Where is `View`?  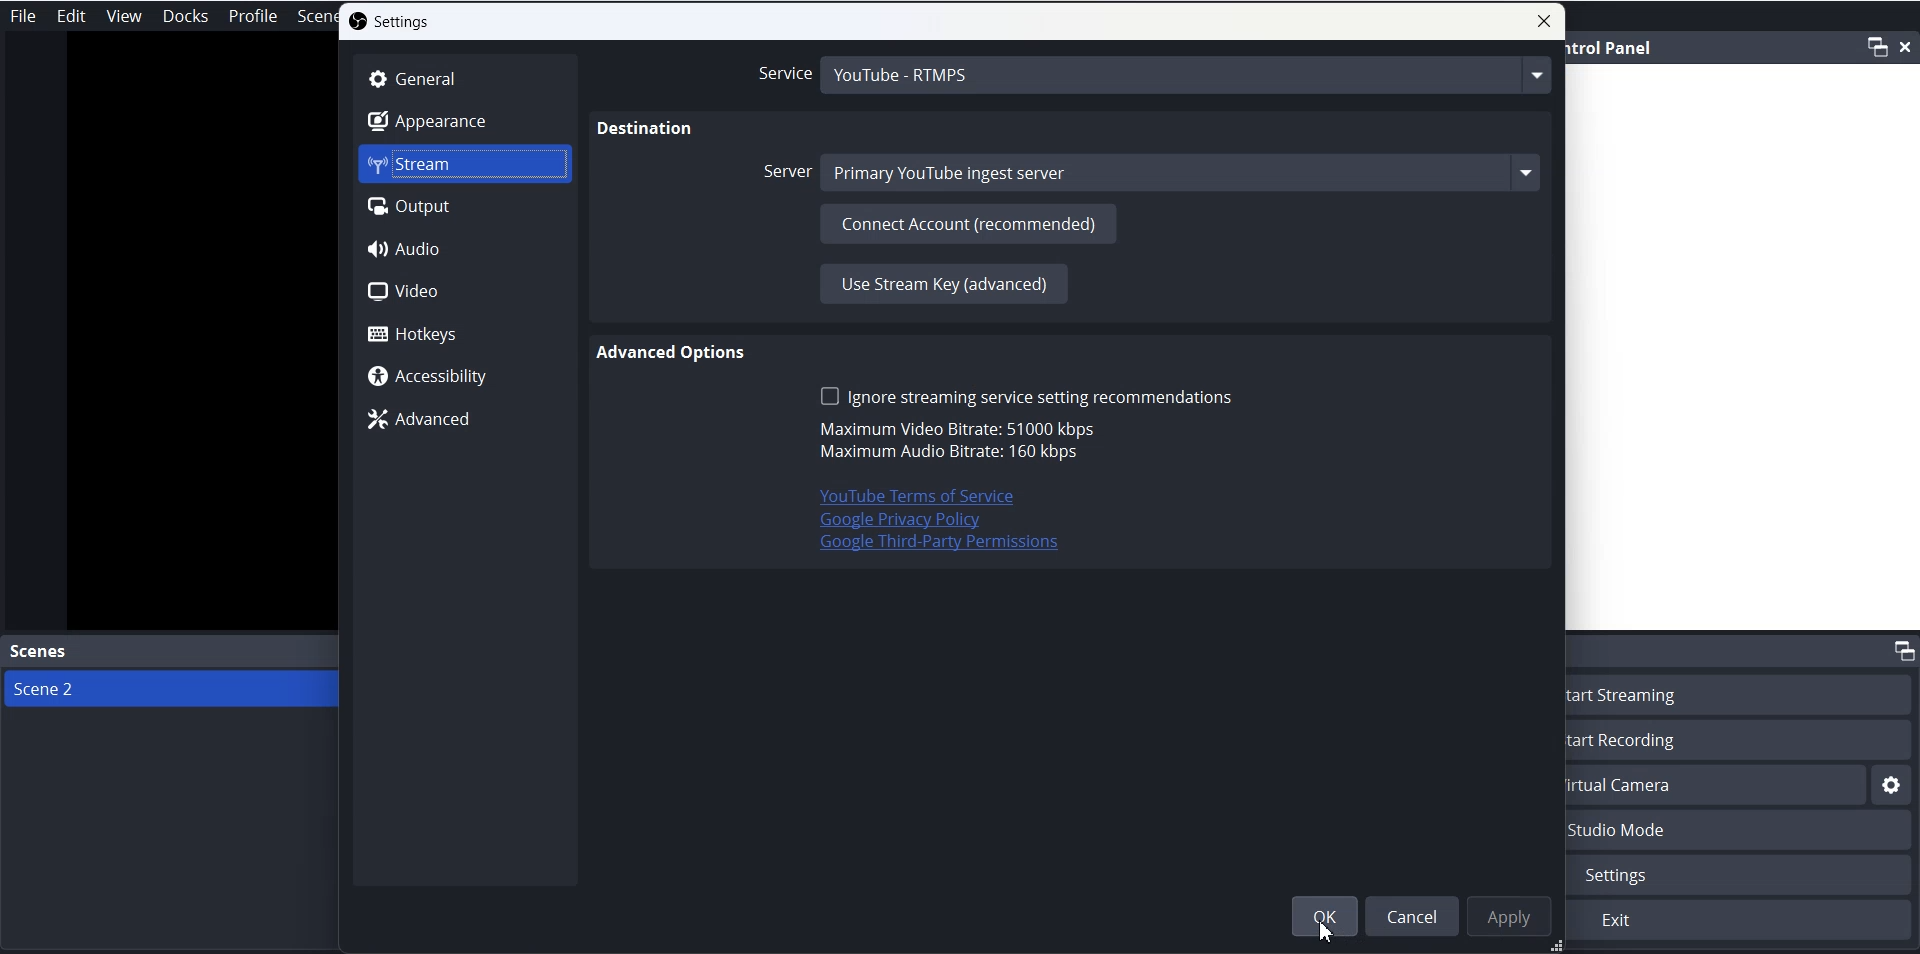
View is located at coordinates (124, 16).